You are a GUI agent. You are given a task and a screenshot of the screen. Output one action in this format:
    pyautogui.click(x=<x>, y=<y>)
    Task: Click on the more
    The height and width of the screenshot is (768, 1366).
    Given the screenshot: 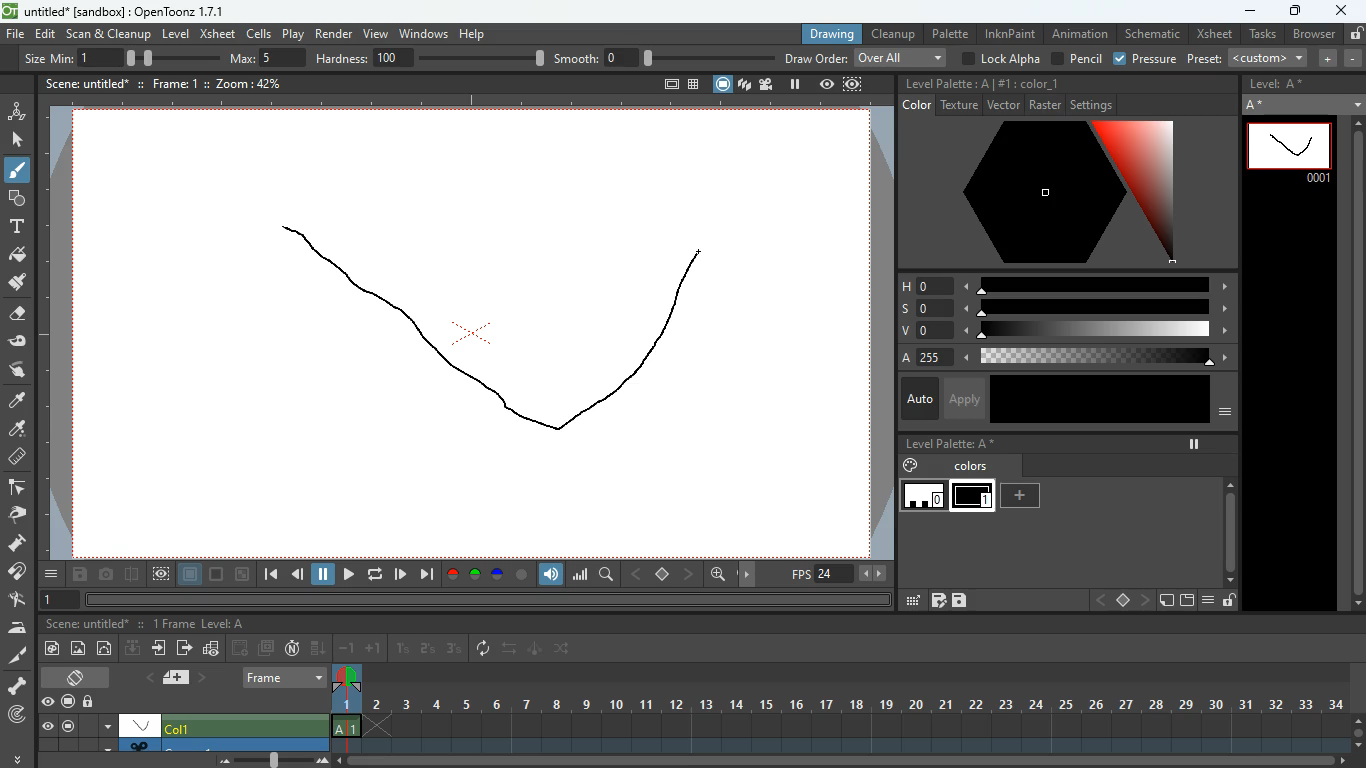 What is the action you would take?
    pyautogui.click(x=20, y=756)
    